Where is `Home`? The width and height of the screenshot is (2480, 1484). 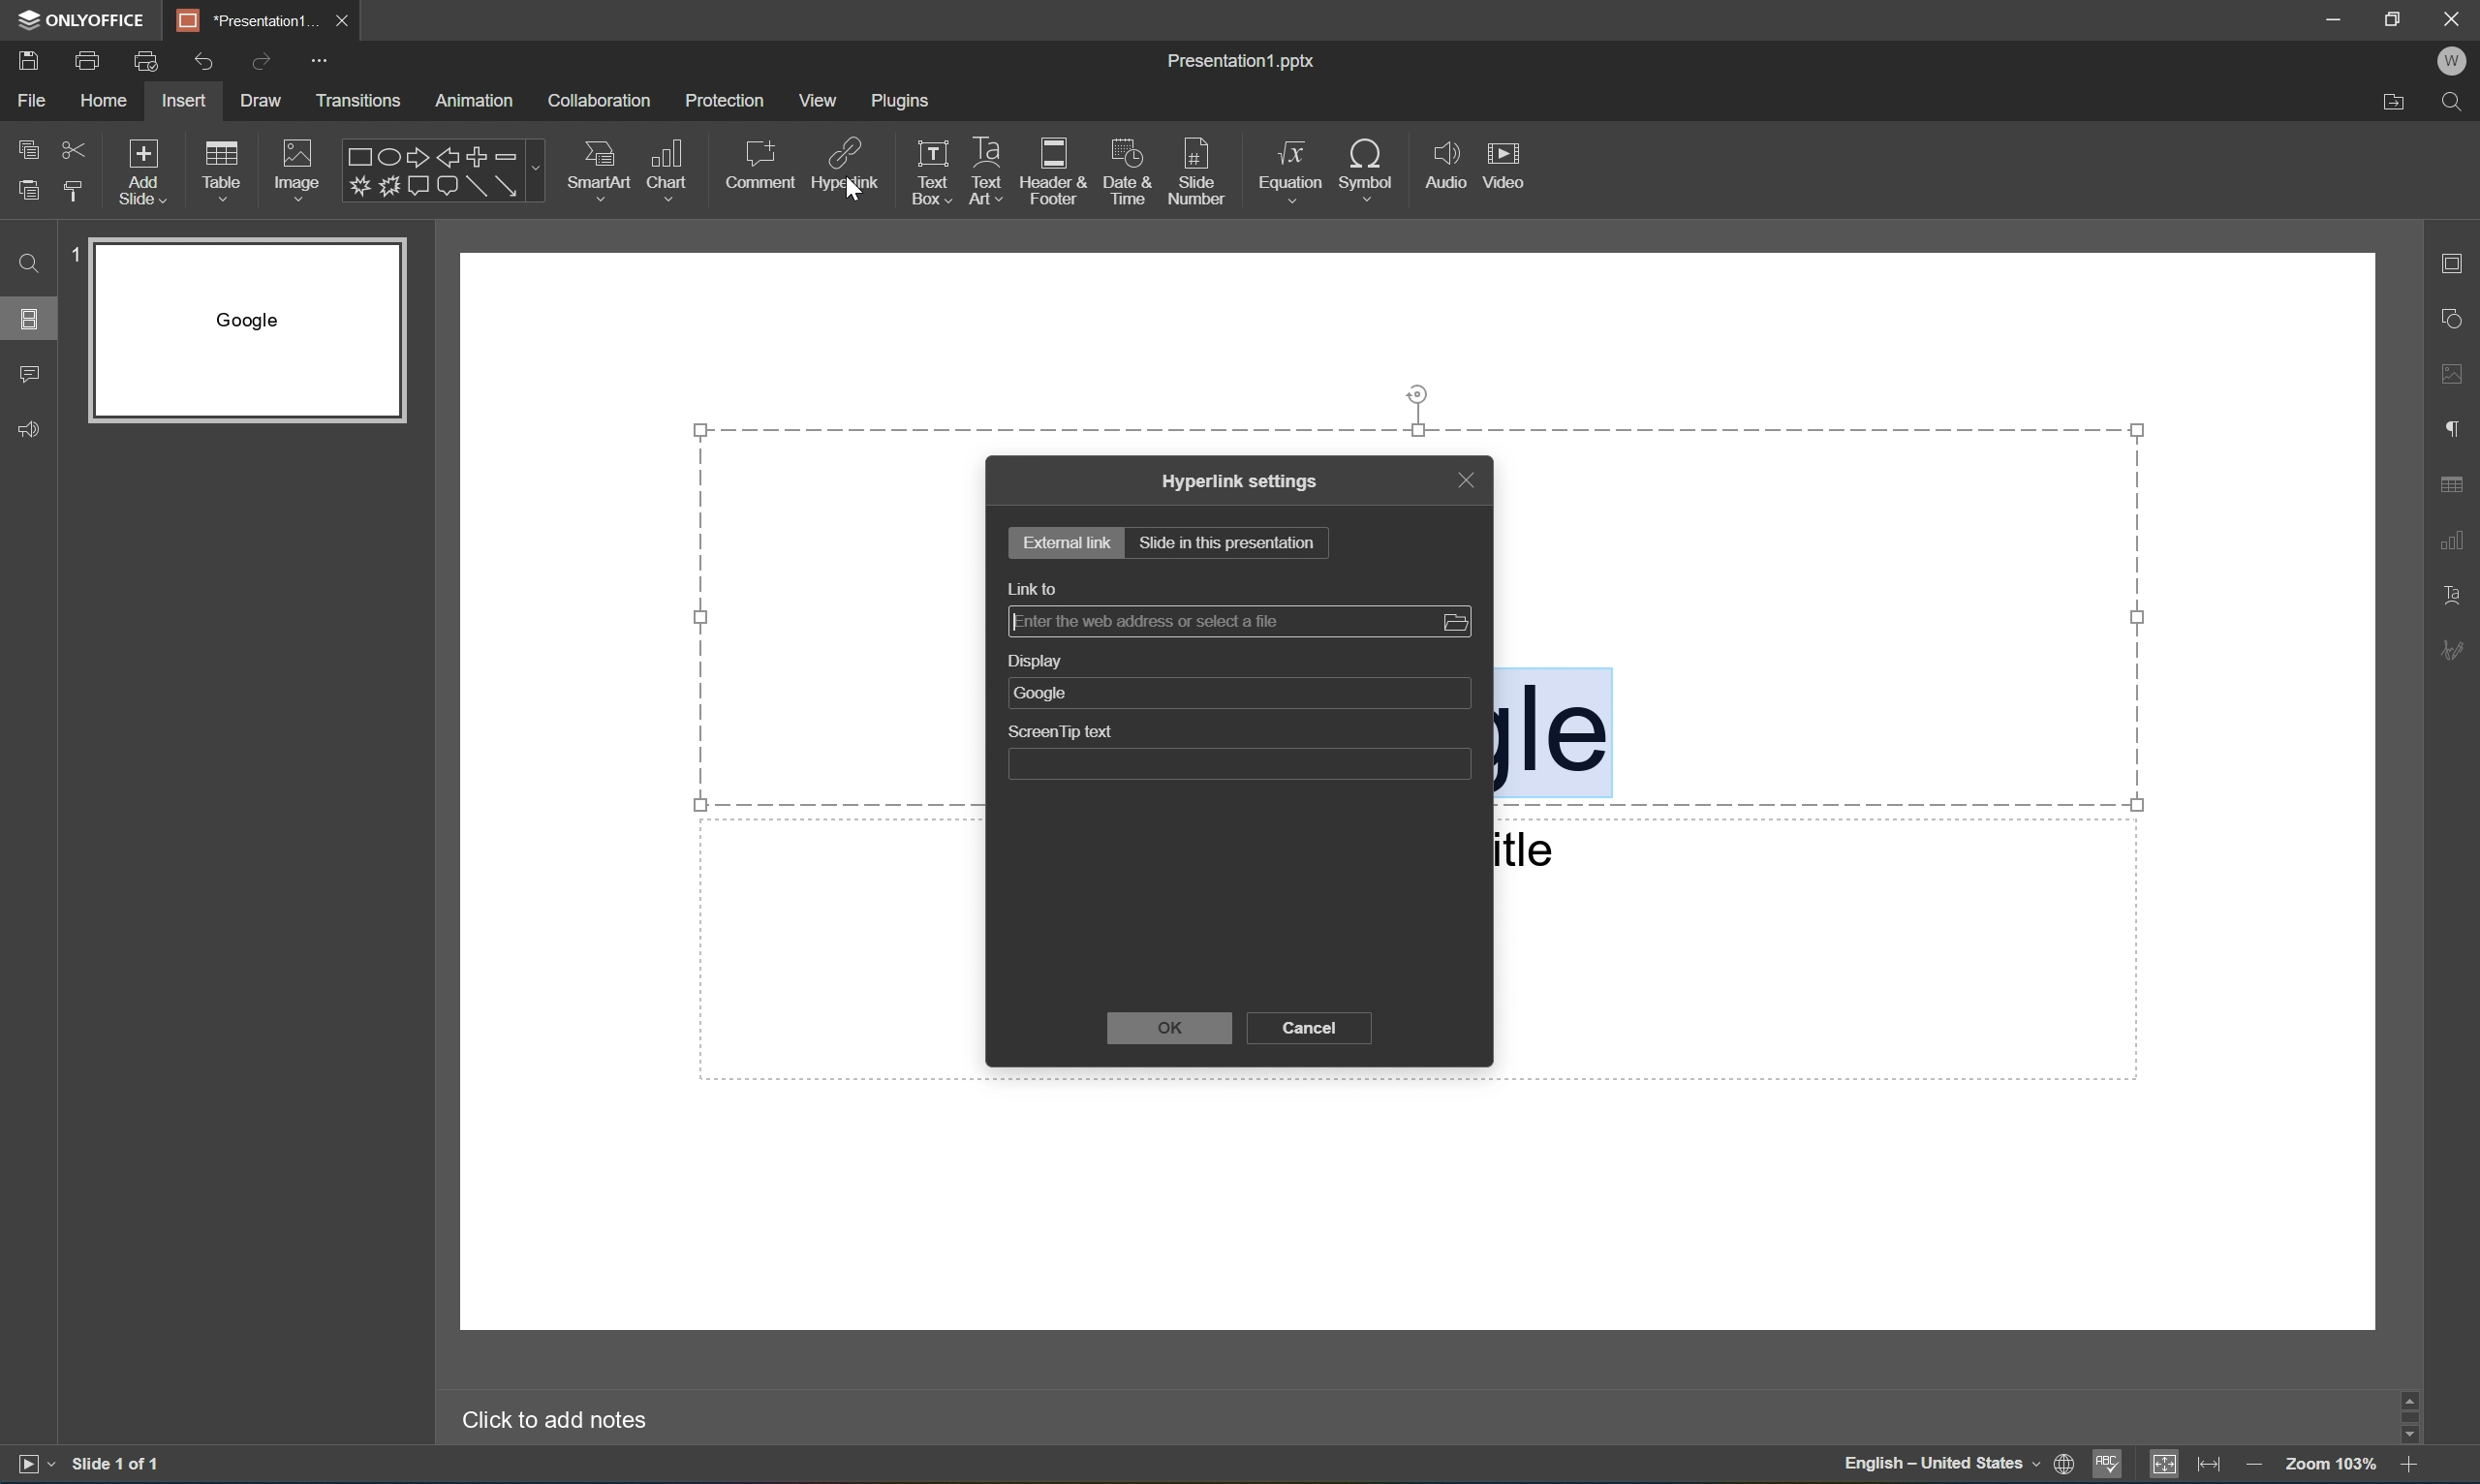
Home is located at coordinates (108, 100).